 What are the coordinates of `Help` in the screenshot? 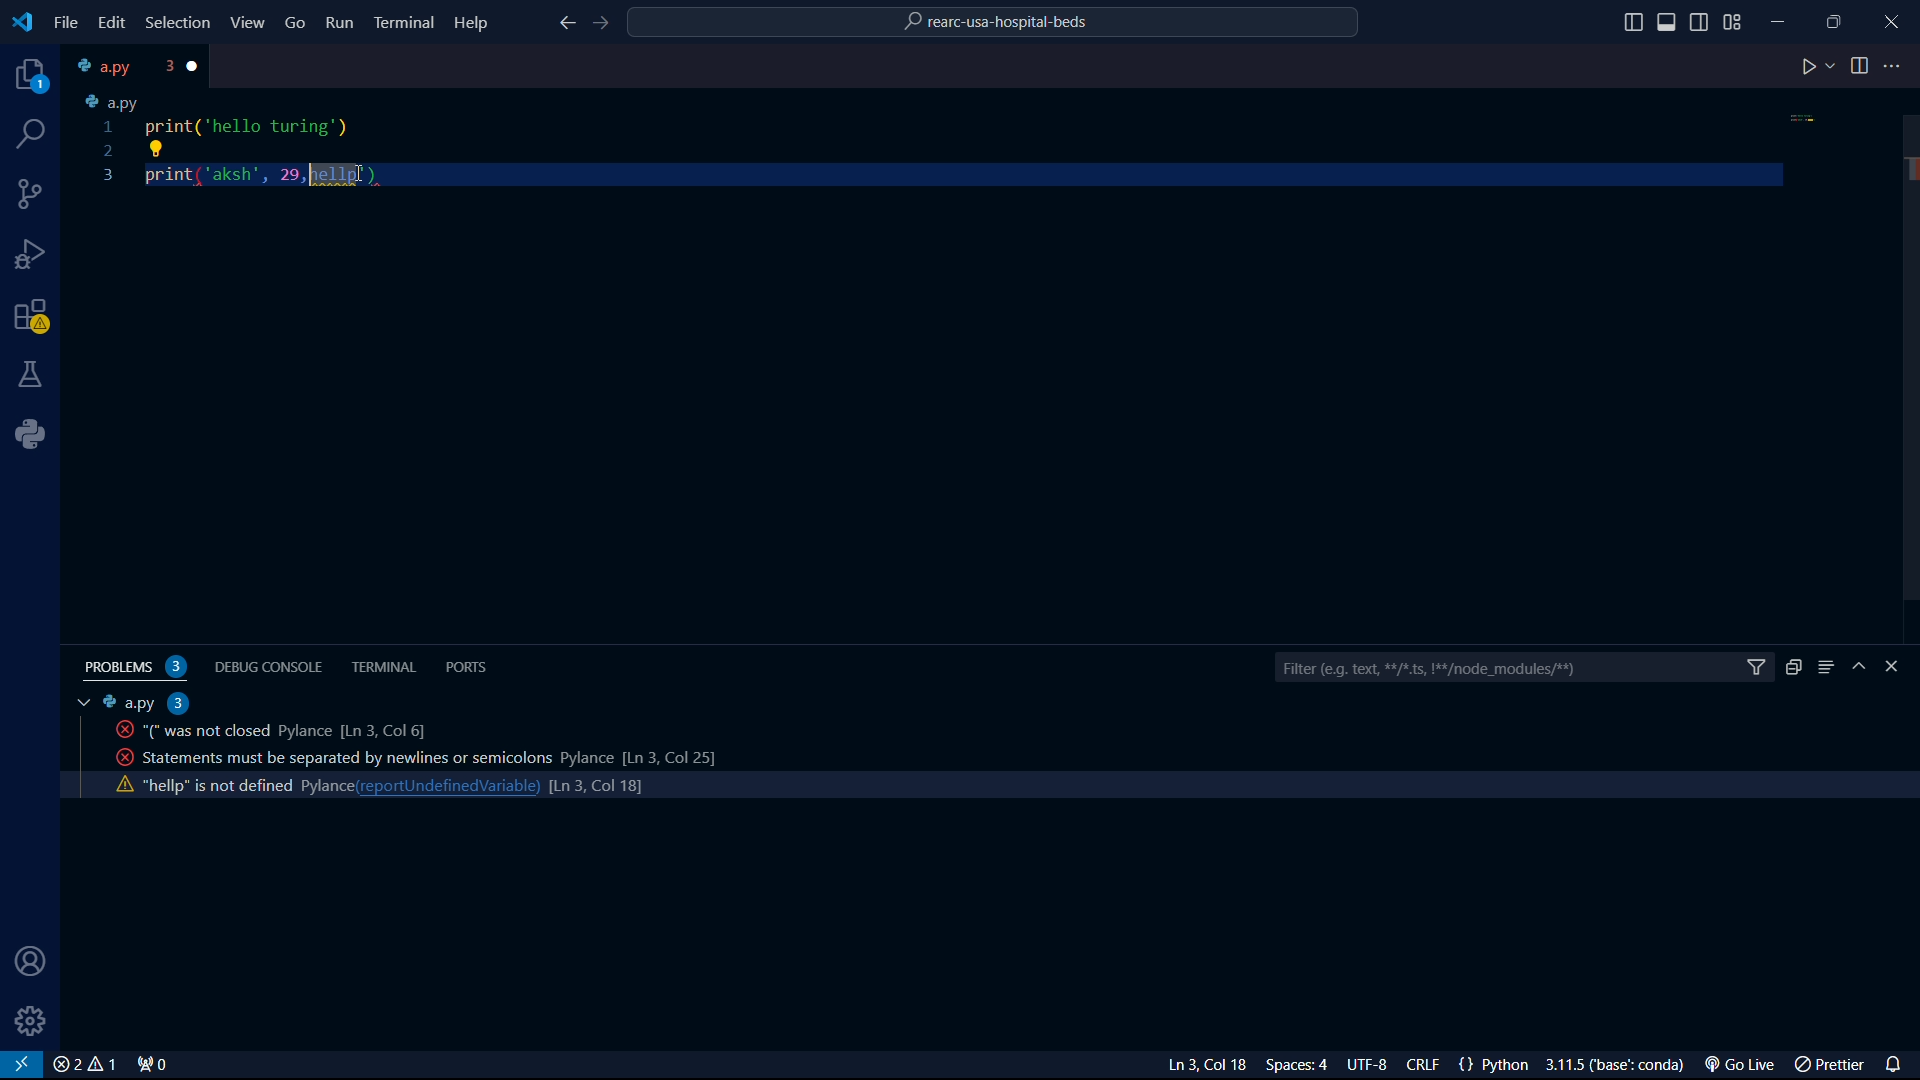 It's located at (476, 21).